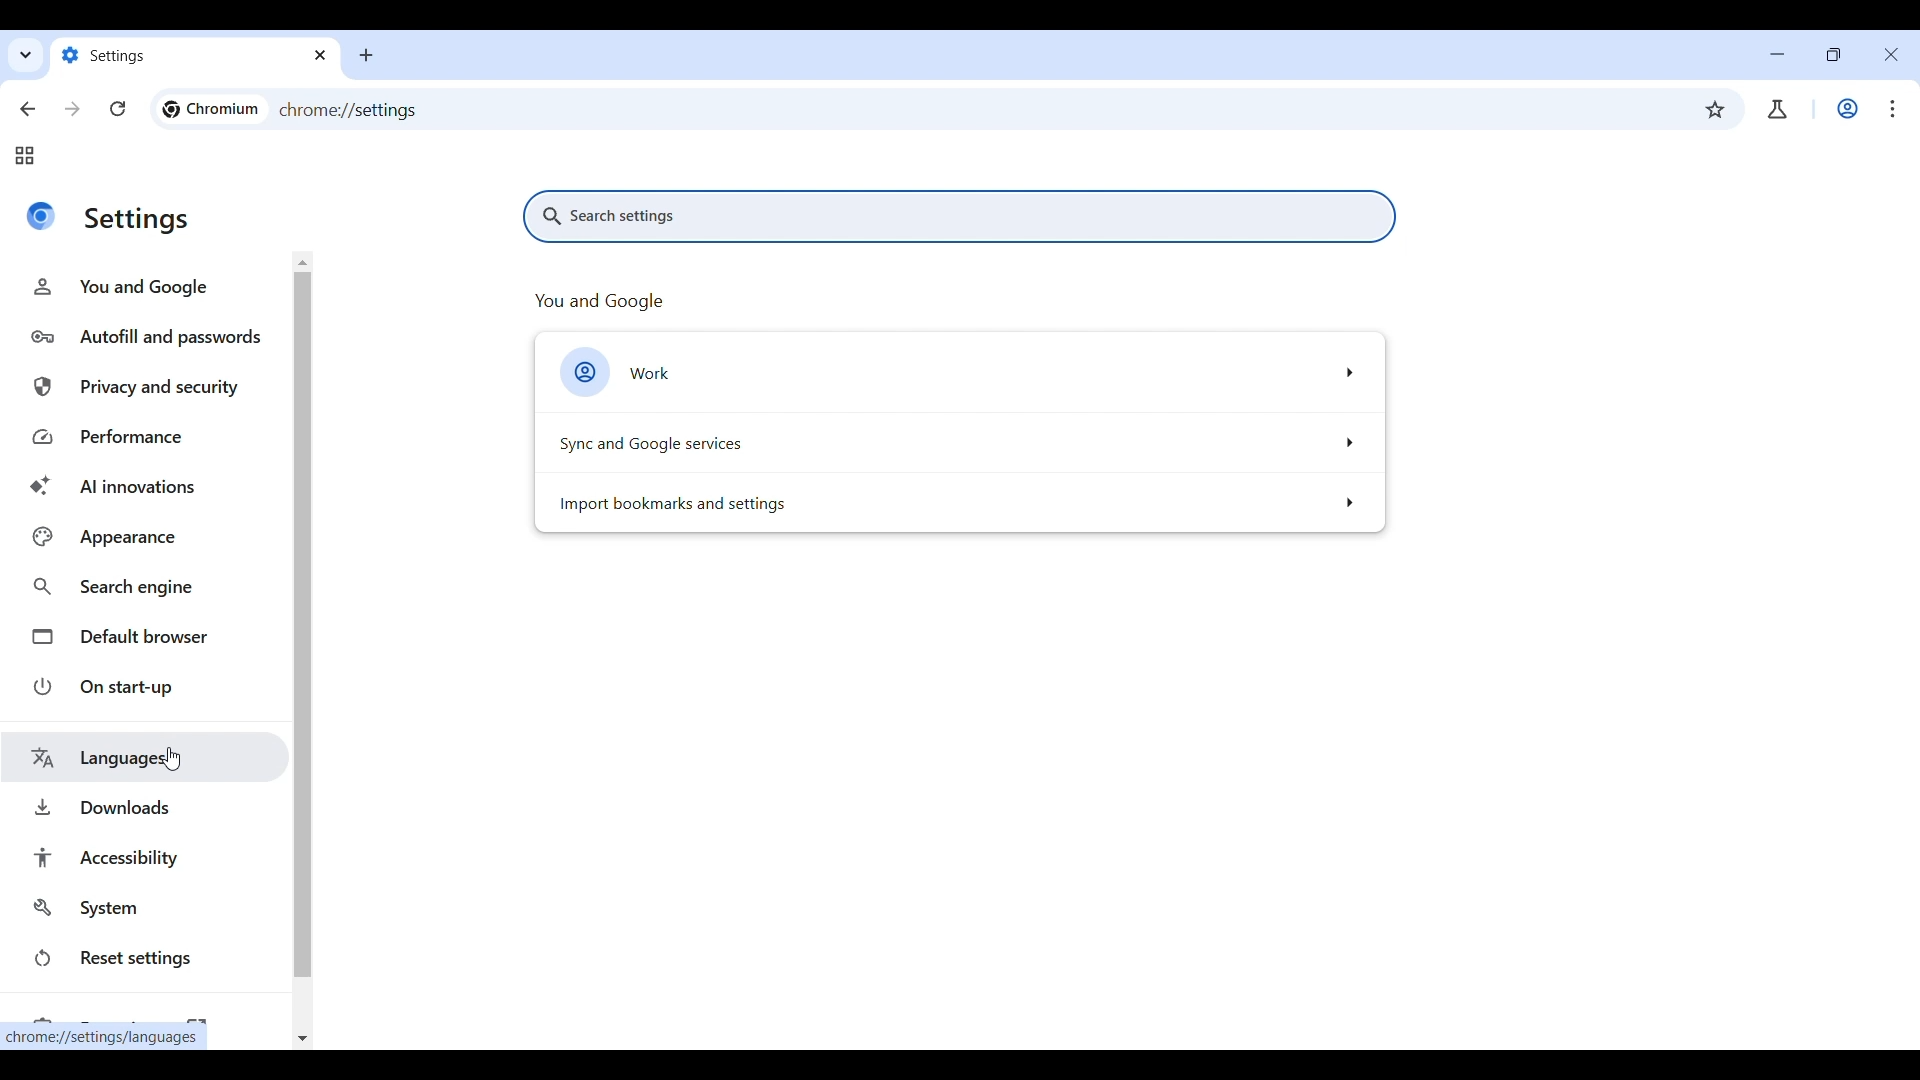 The image size is (1920, 1080). What do you see at coordinates (374, 57) in the screenshot?
I see `add new tab` at bounding box center [374, 57].